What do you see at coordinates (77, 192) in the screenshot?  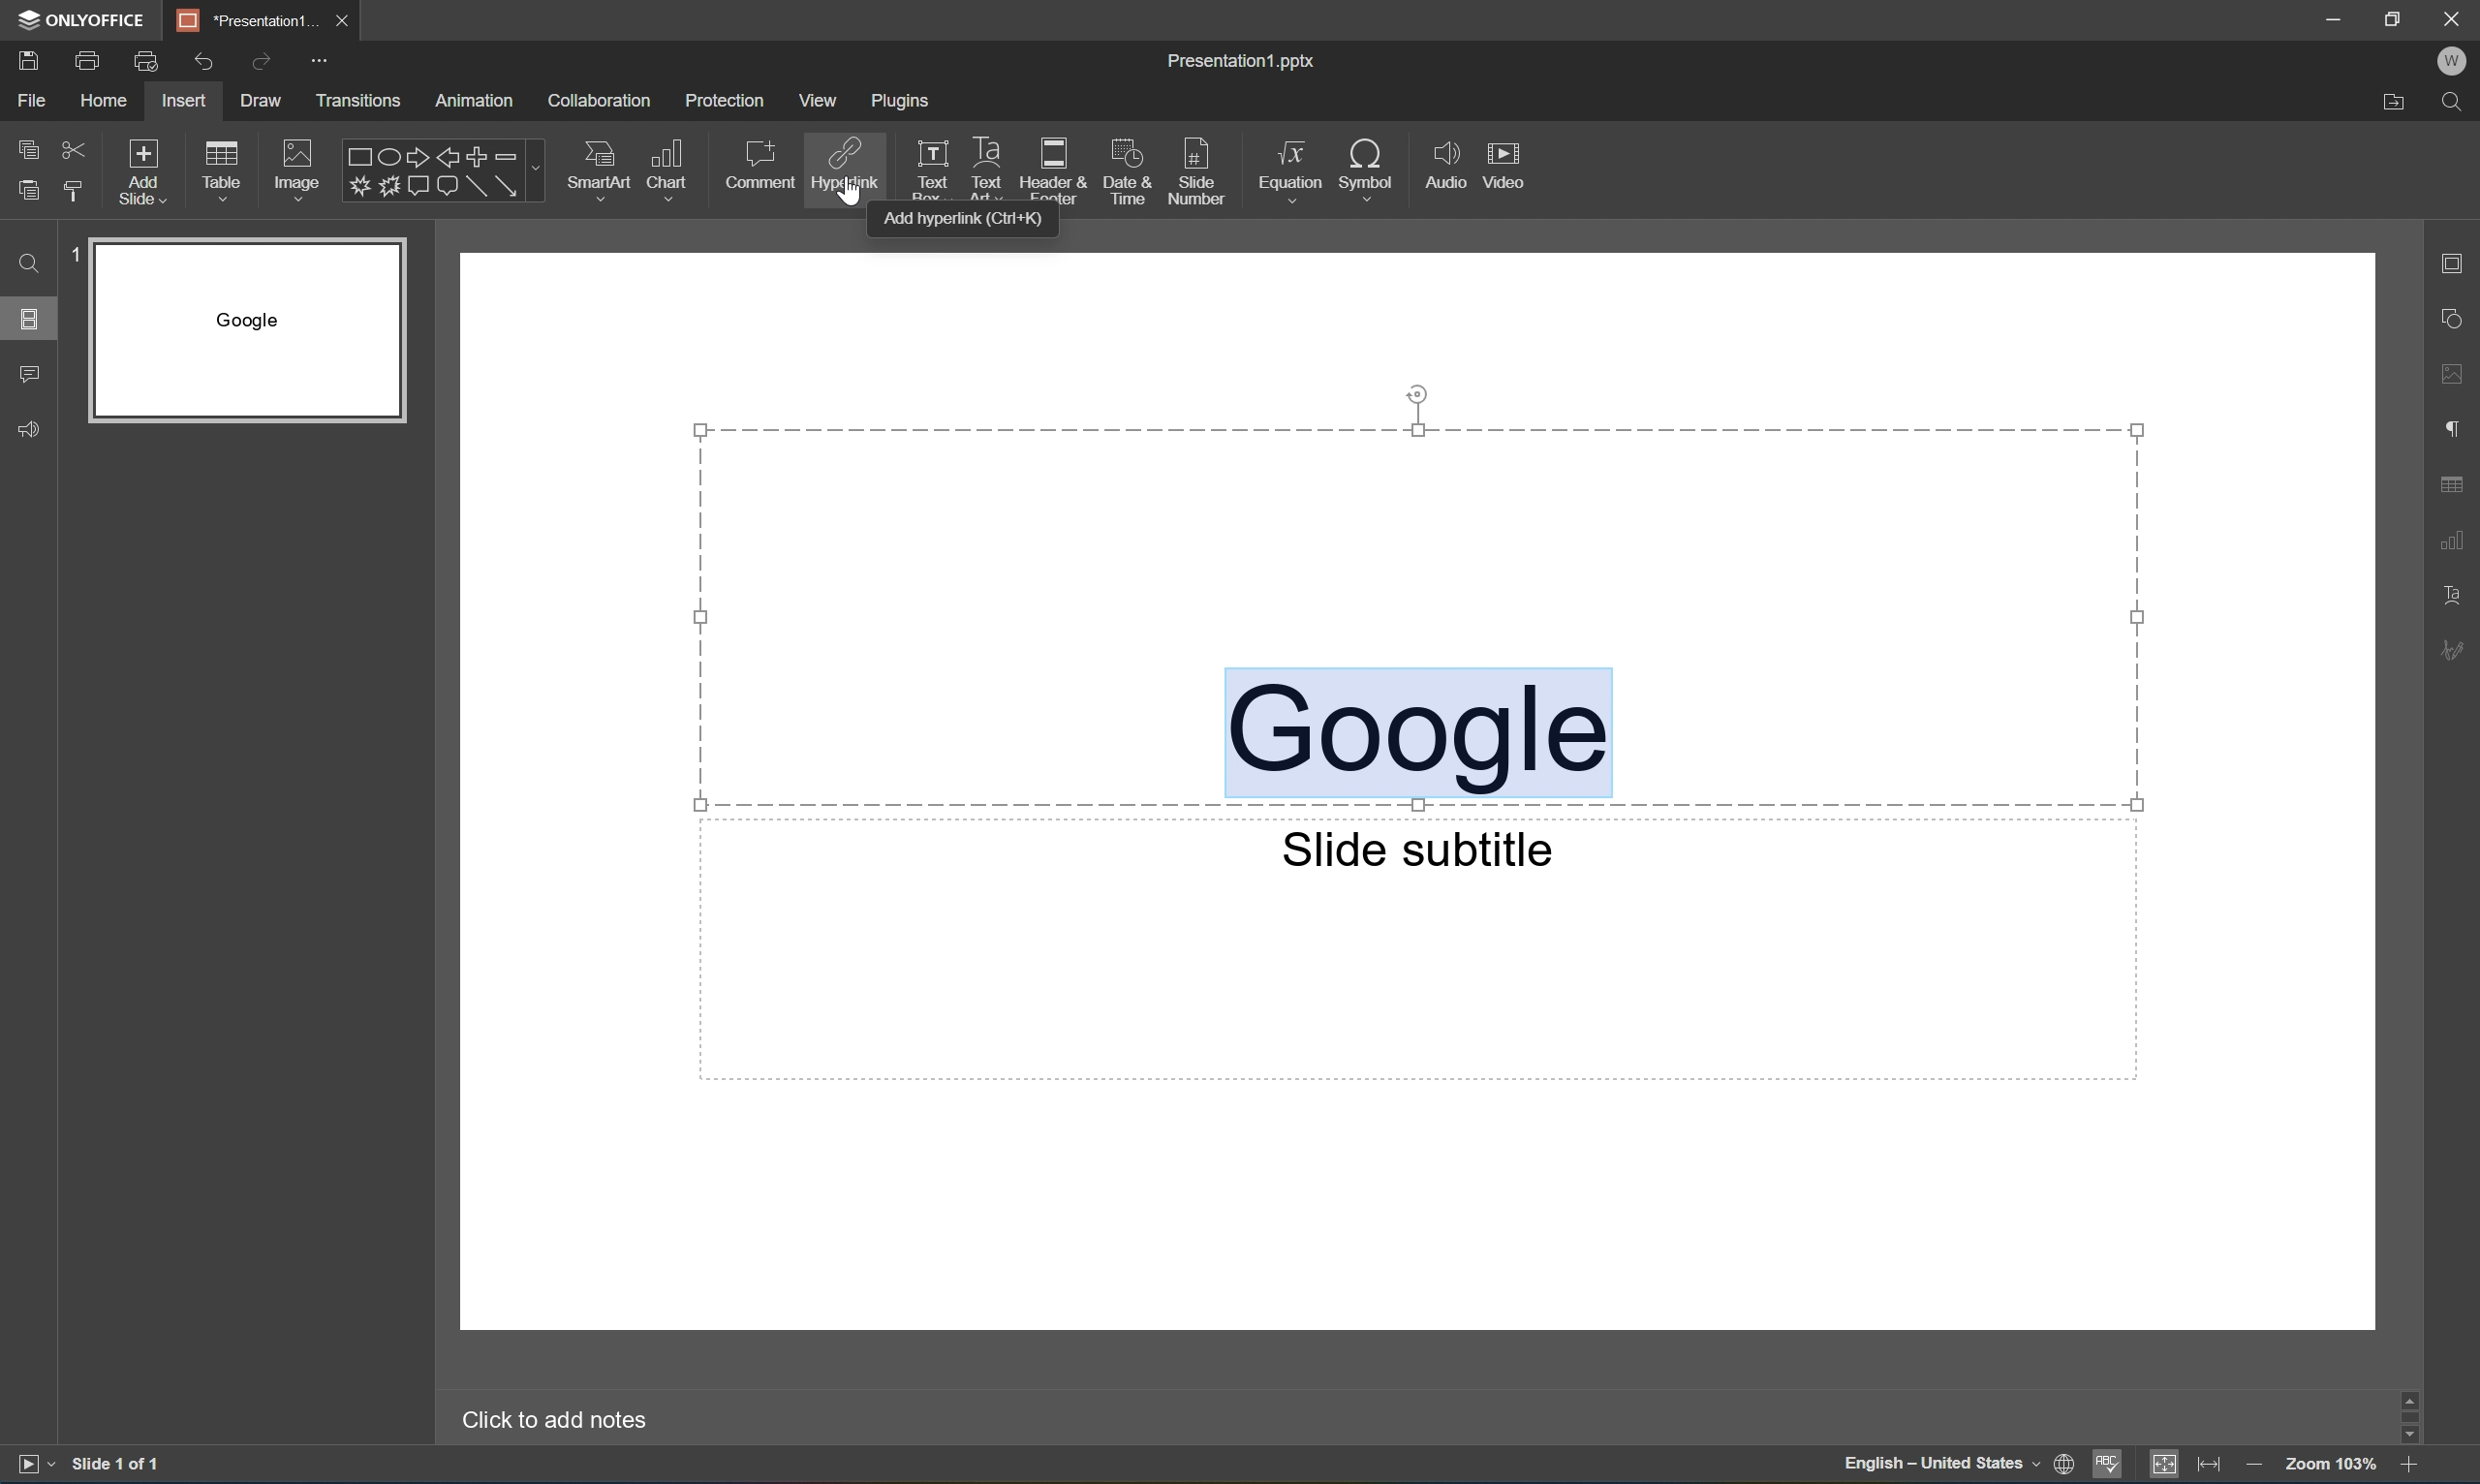 I see `Copy style` at bounding box center [77, 192].